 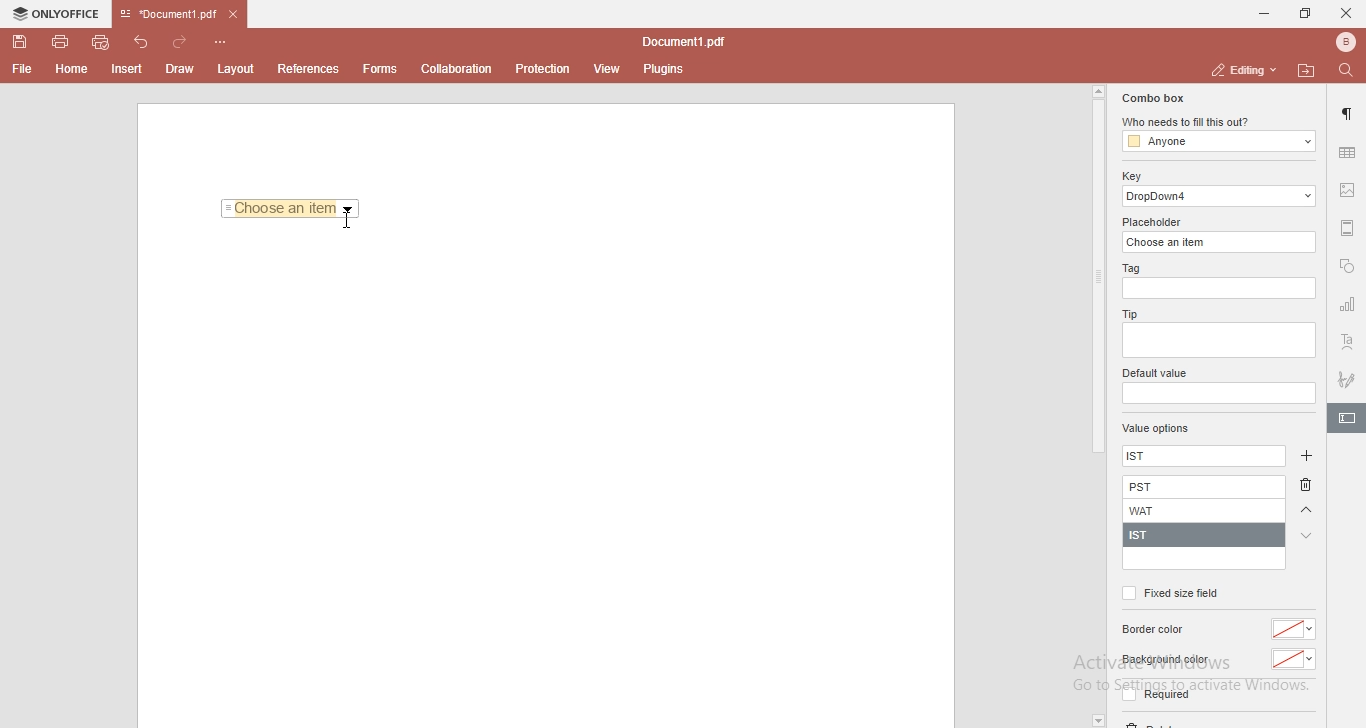 What do you see at coordinates (1348, 376) in the screenshot?
I see `signature` at bounding box center [1348, 376].